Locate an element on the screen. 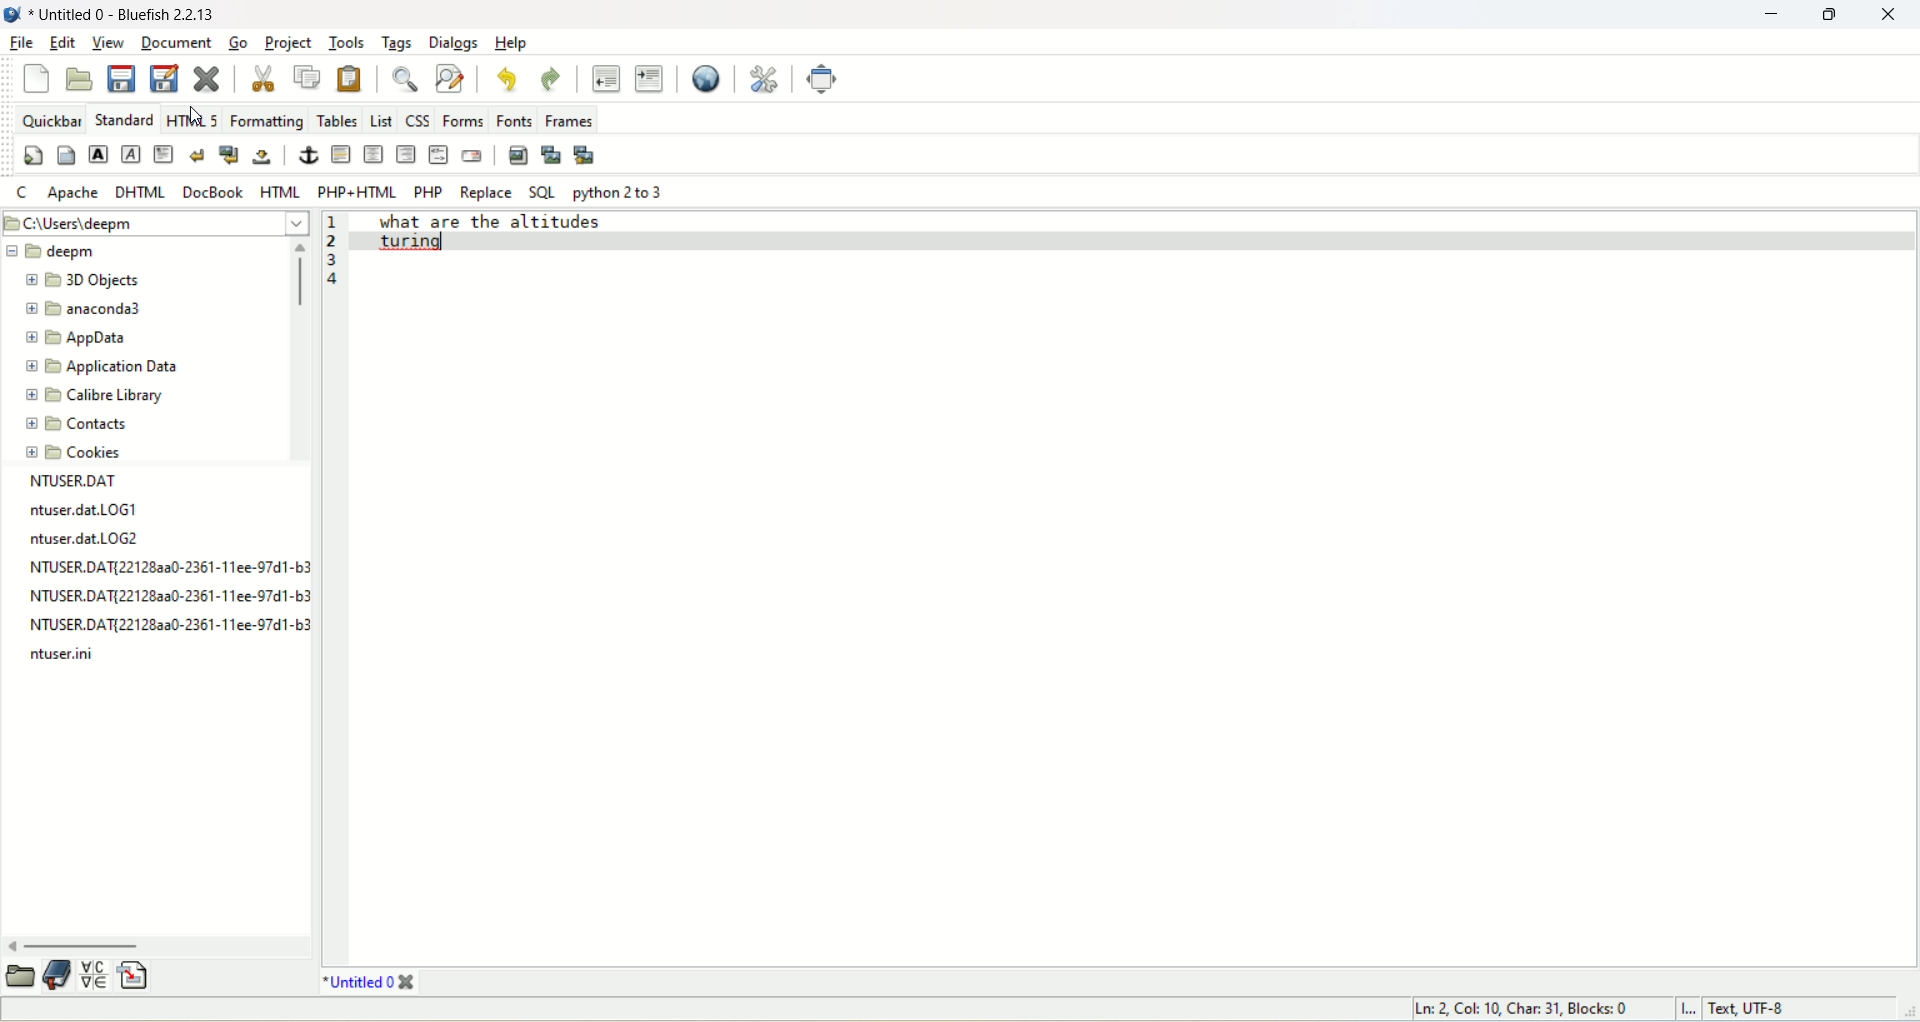 The image size is (1920, 1022). multi thumbnail is located at coordinates (586, 154).